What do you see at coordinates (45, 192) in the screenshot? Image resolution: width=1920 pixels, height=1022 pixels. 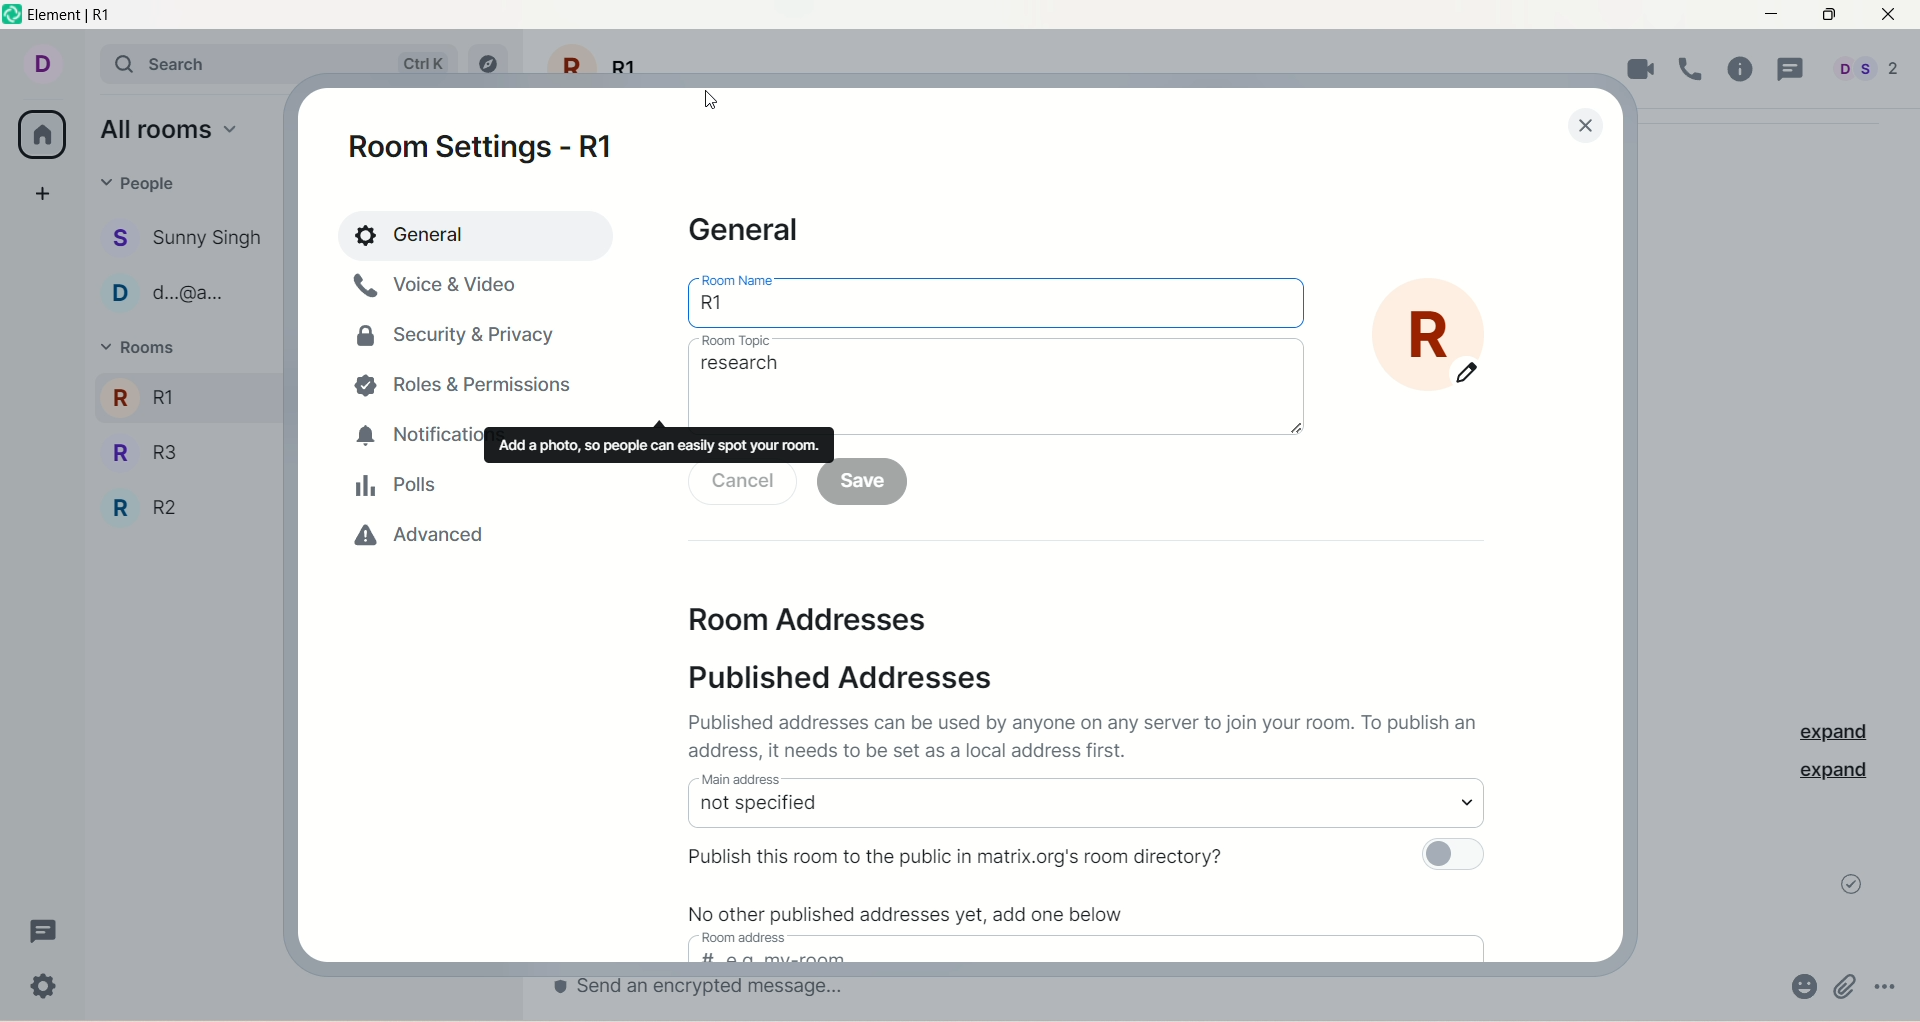 I see `create a space` at bounding box center [45, 192].